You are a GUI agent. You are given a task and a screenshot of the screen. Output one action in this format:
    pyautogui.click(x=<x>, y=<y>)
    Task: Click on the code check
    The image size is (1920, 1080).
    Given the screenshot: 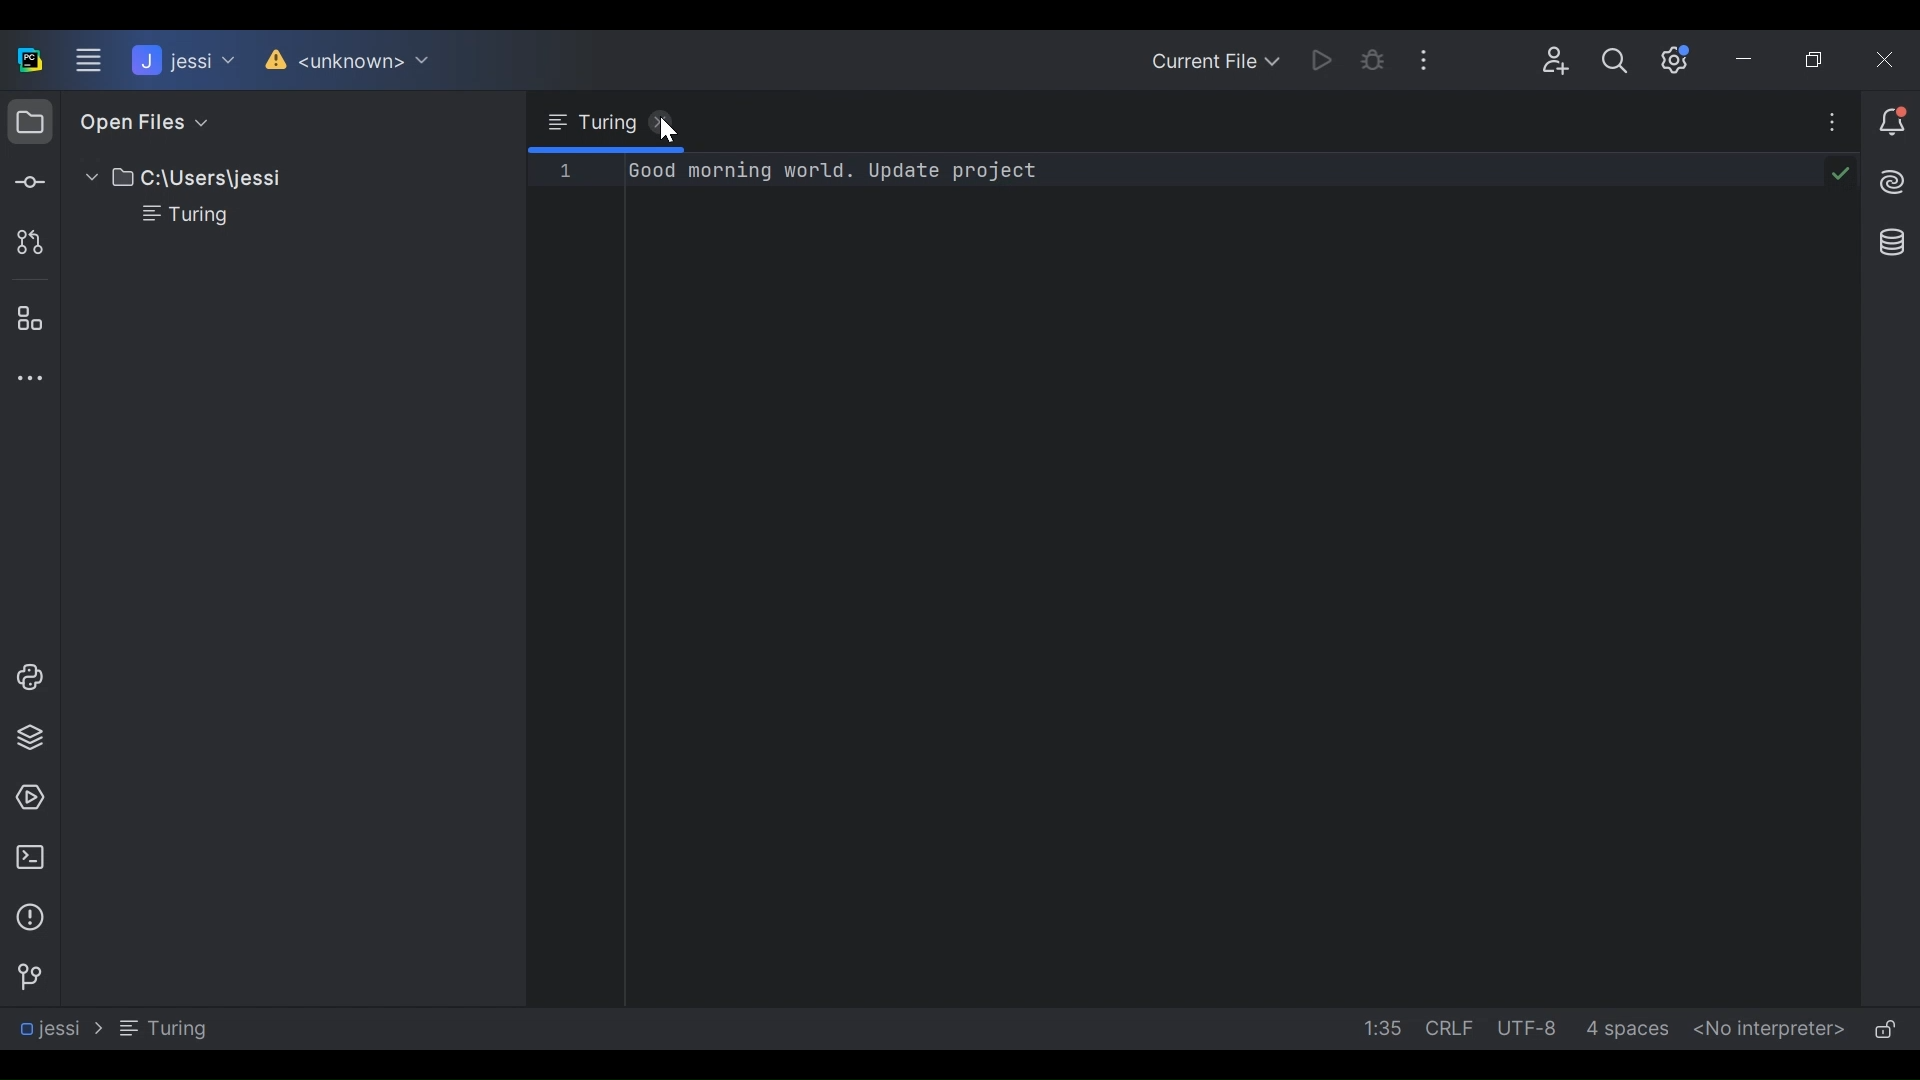 What is the action you would take?
    pyautogui.click(x=1834, y=170)
    